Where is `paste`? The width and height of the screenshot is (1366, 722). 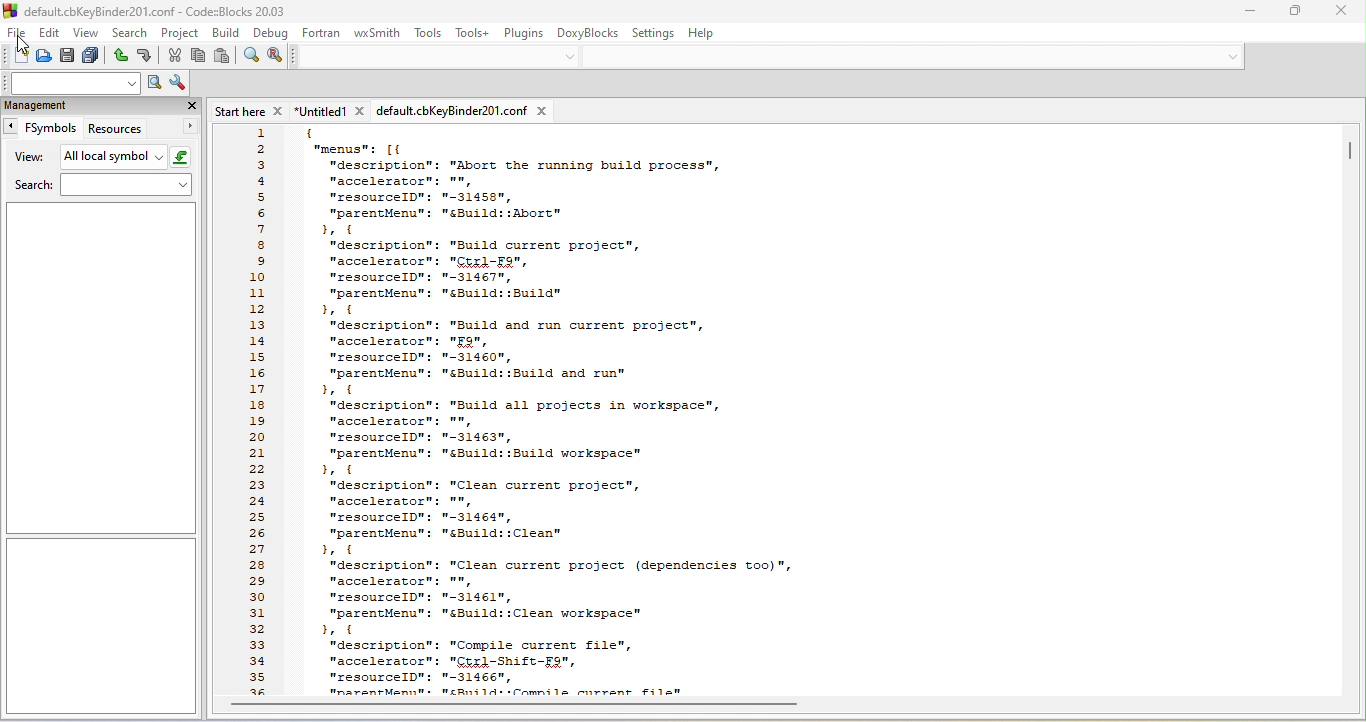 paste is located at coordinates (222, 57).